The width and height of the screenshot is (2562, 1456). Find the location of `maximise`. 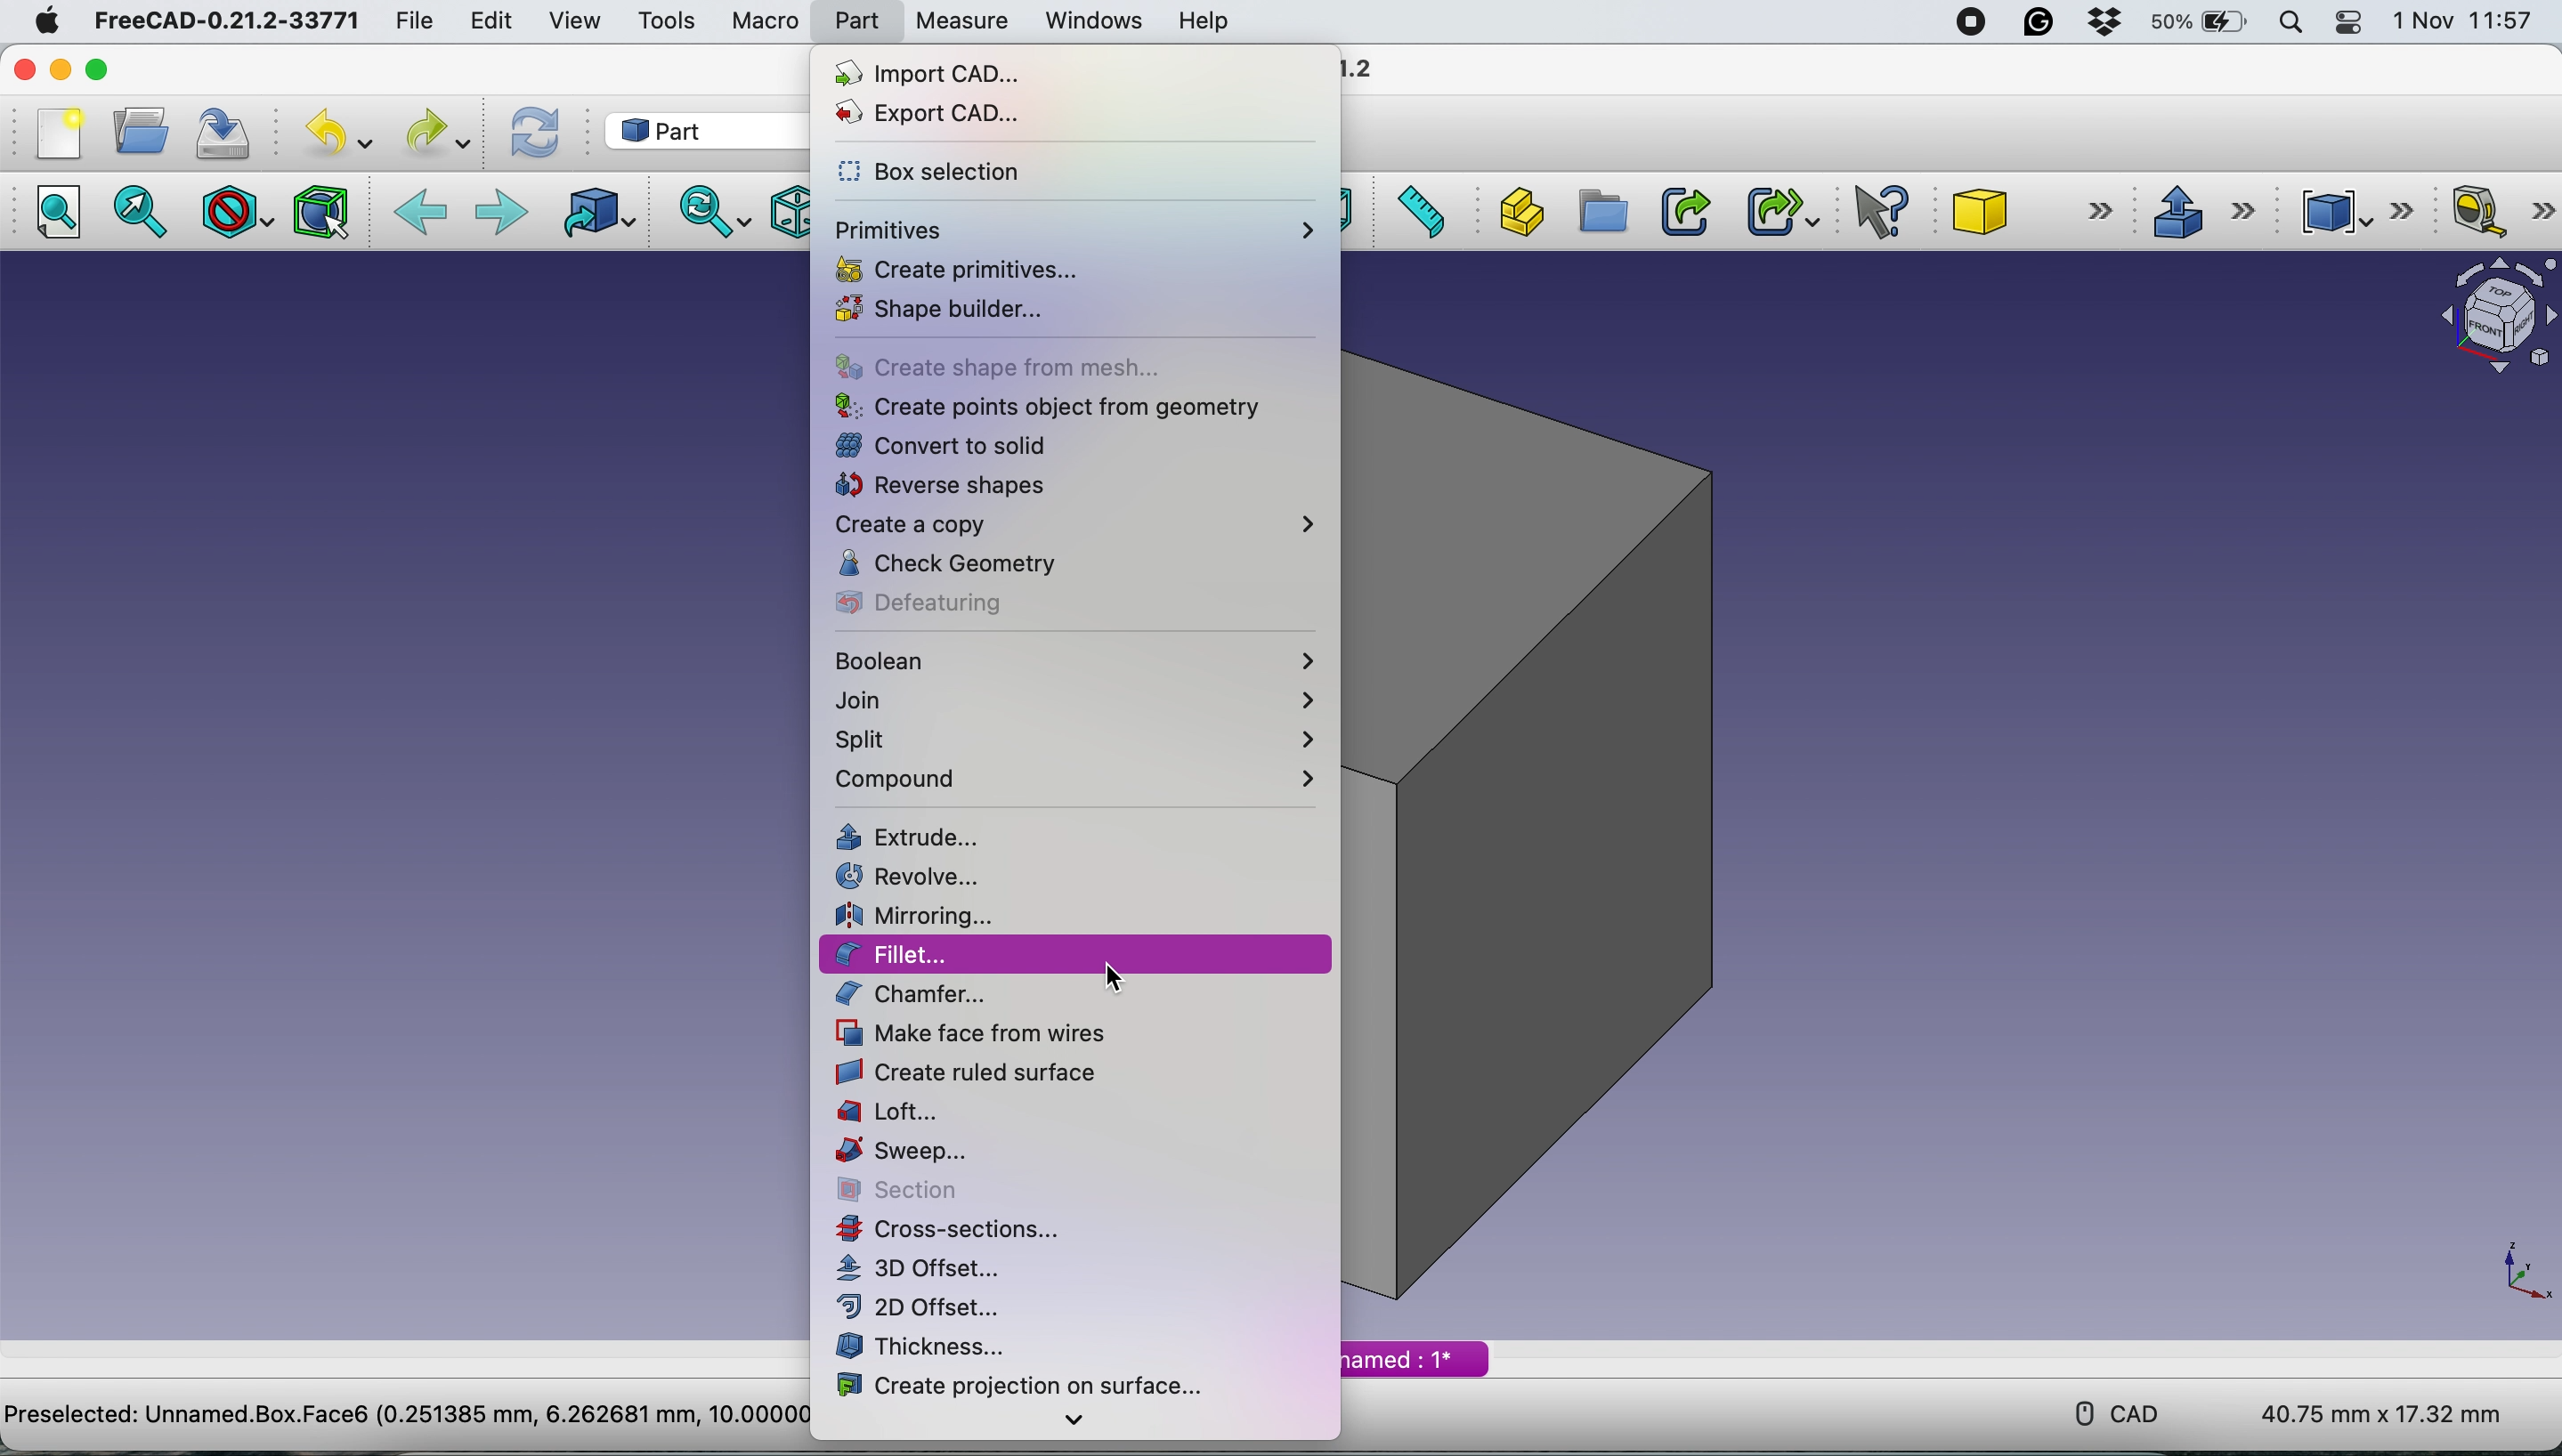

maximise is located at coordinates (97, 68).